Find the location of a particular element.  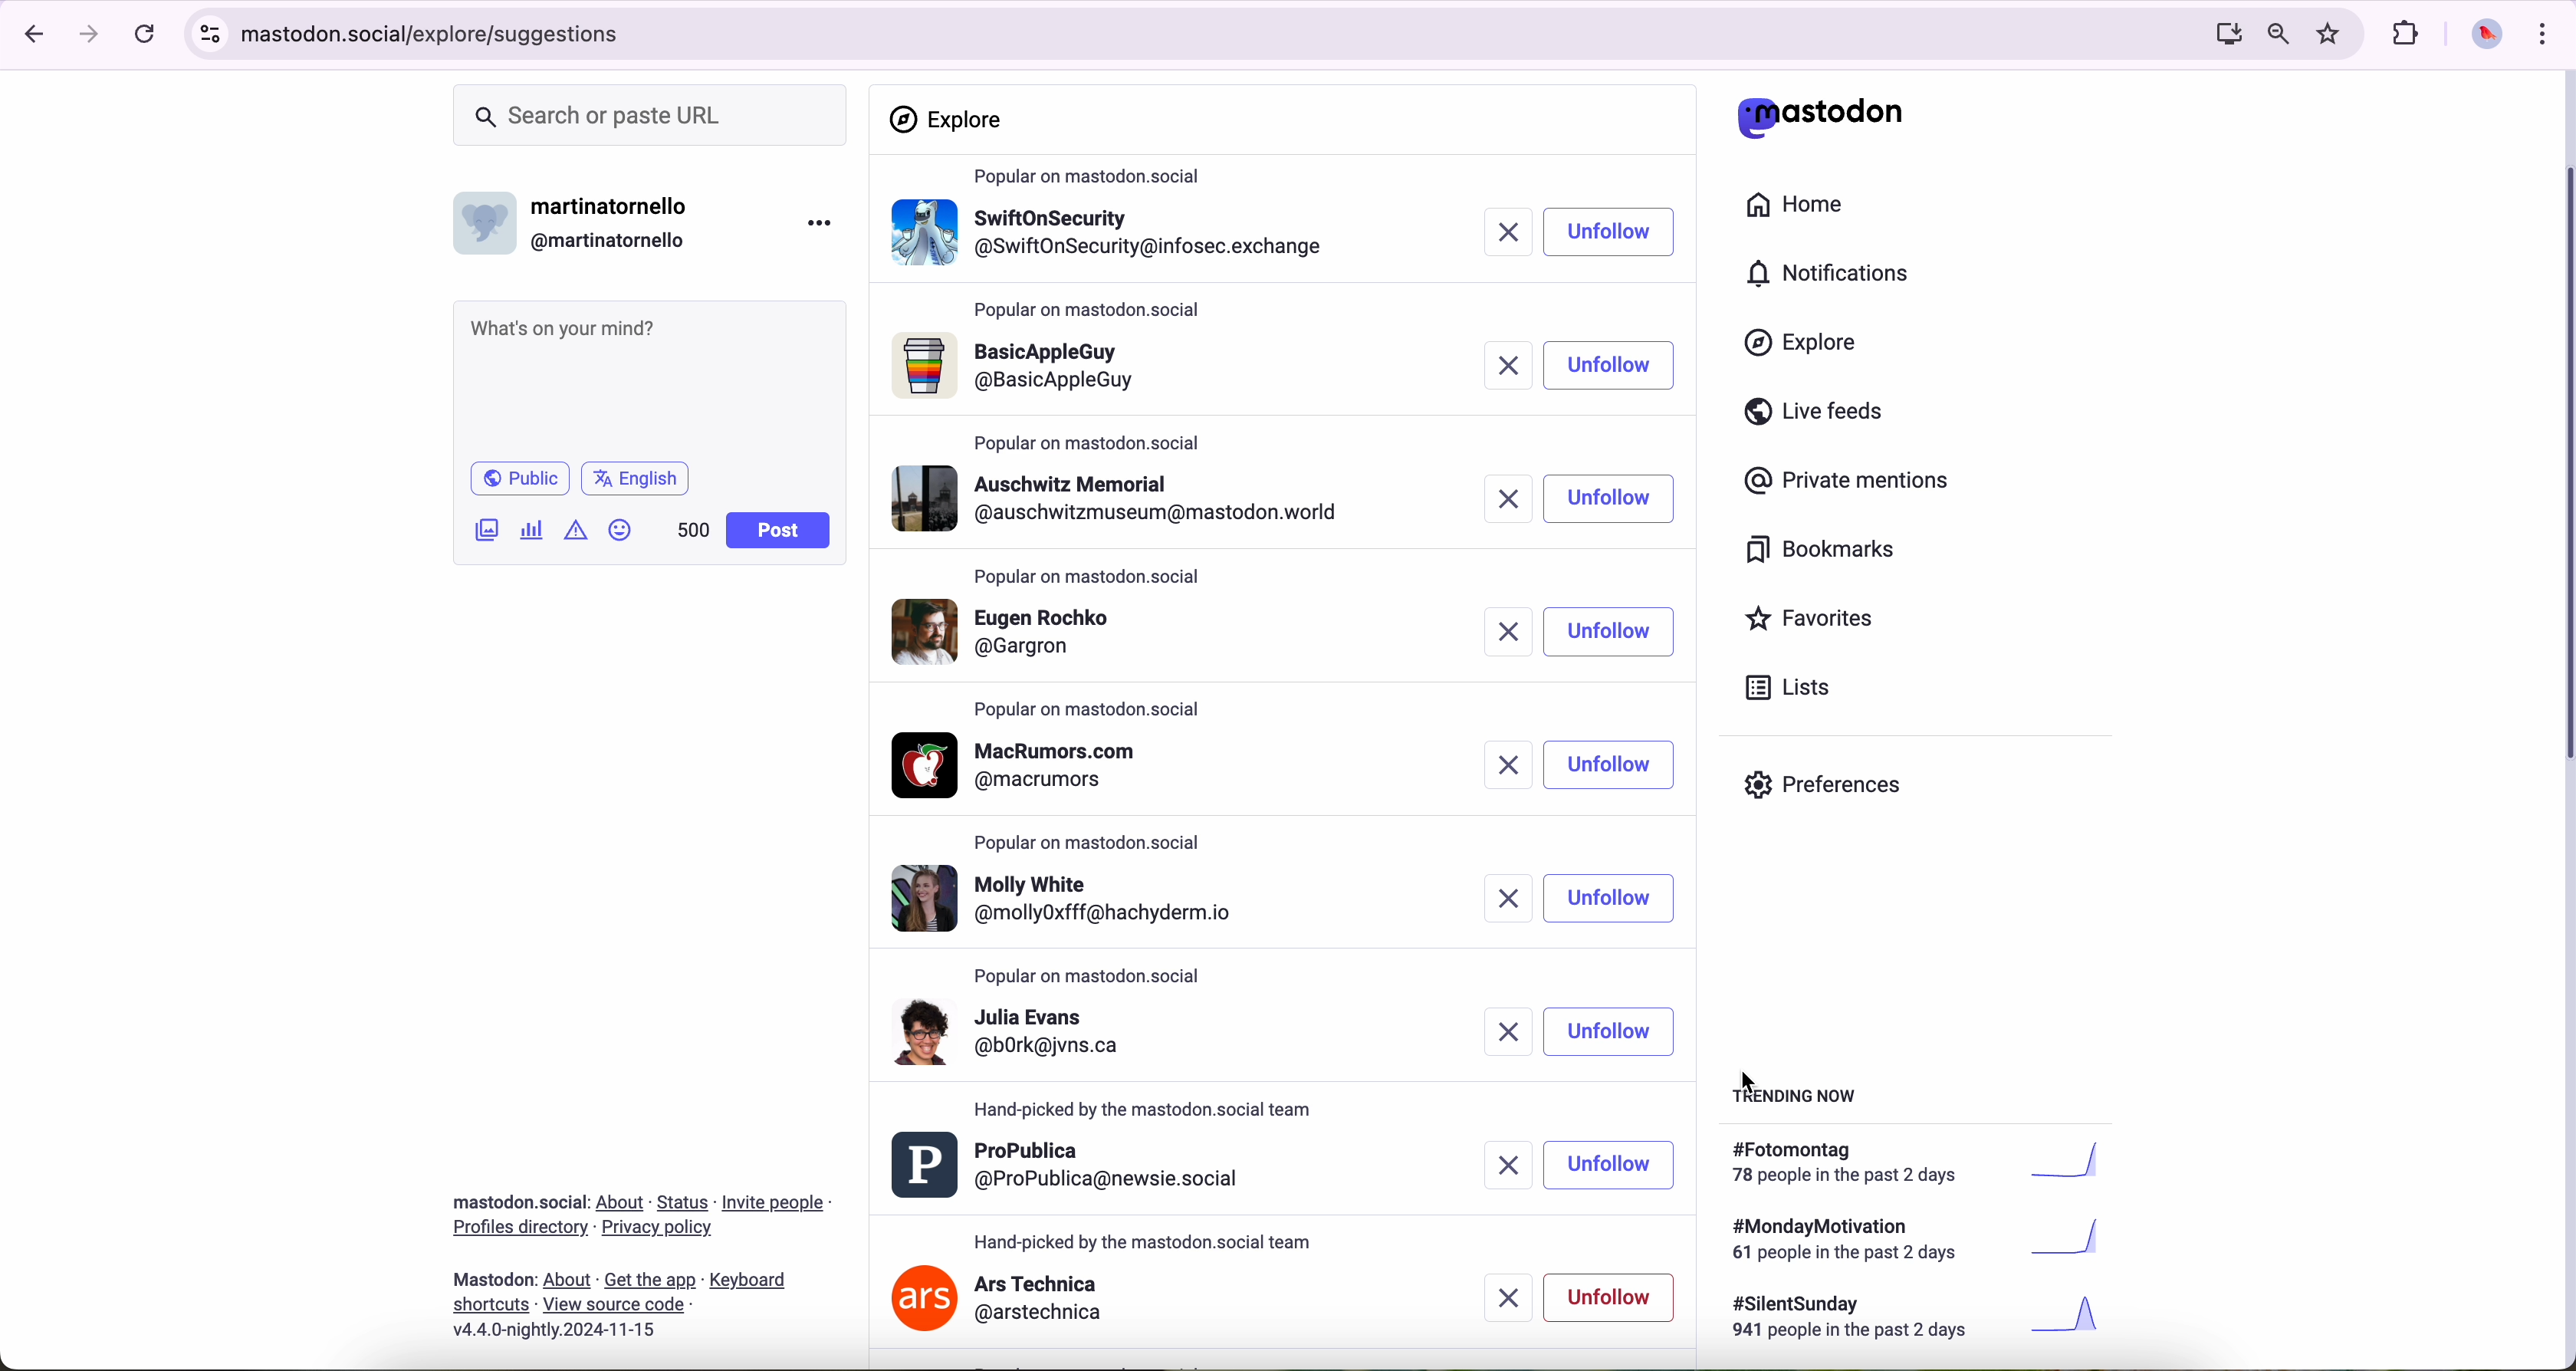

language is located at coordinates (636, 477).